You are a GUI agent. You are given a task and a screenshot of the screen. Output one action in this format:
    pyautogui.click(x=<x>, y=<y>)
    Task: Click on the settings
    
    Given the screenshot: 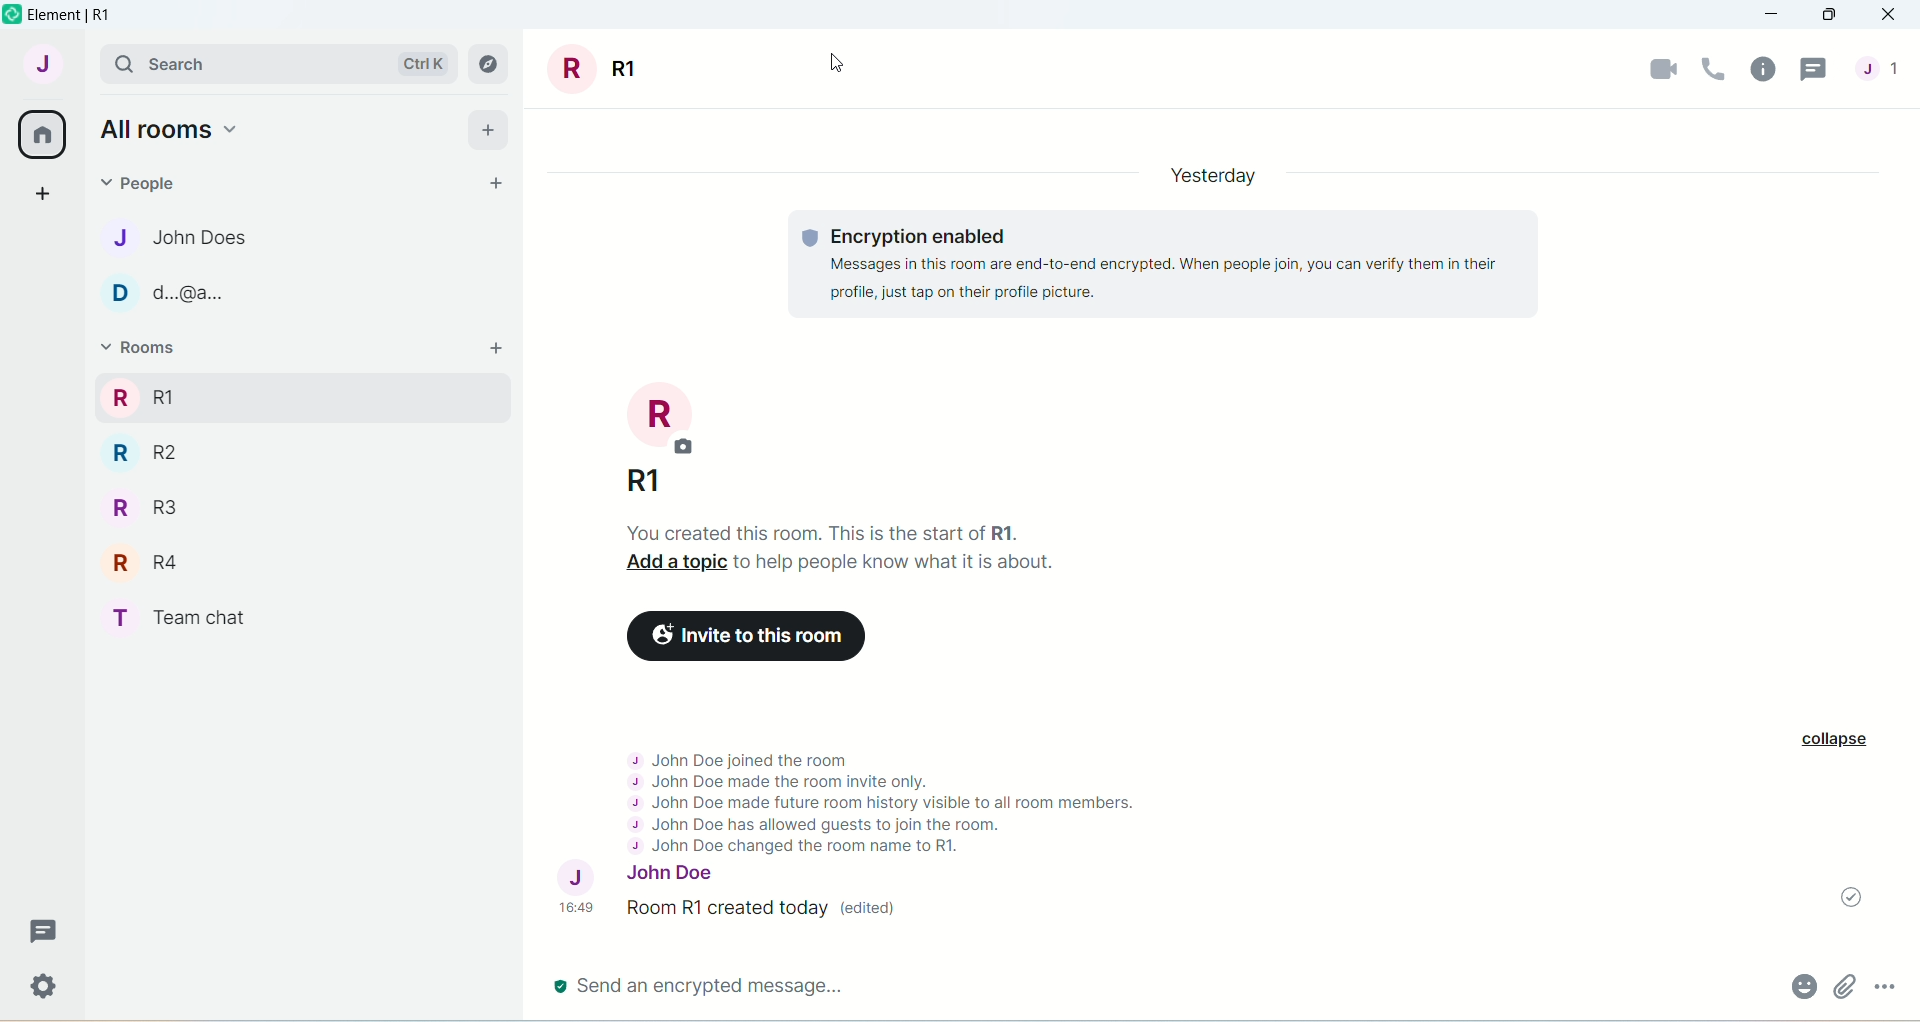 What is the action you would take?
    pyautogui.click(x=44, y=986)
    